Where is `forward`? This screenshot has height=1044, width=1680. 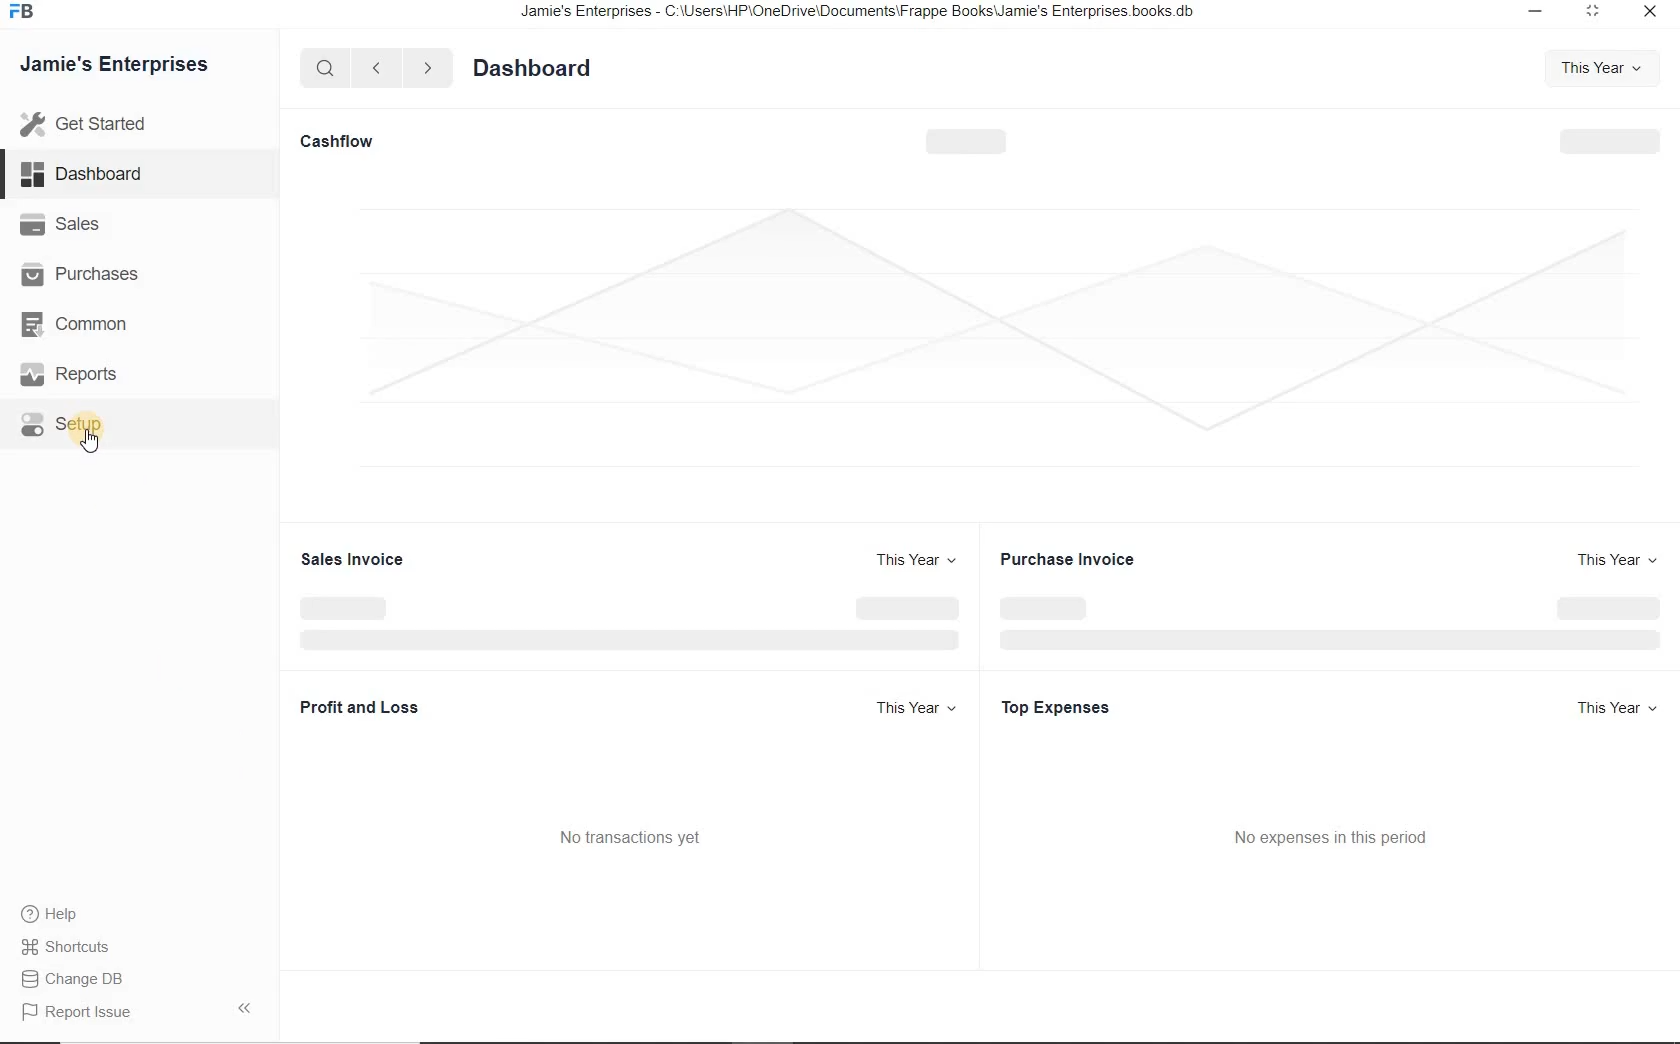
forward is located at coordinates (429, 68).